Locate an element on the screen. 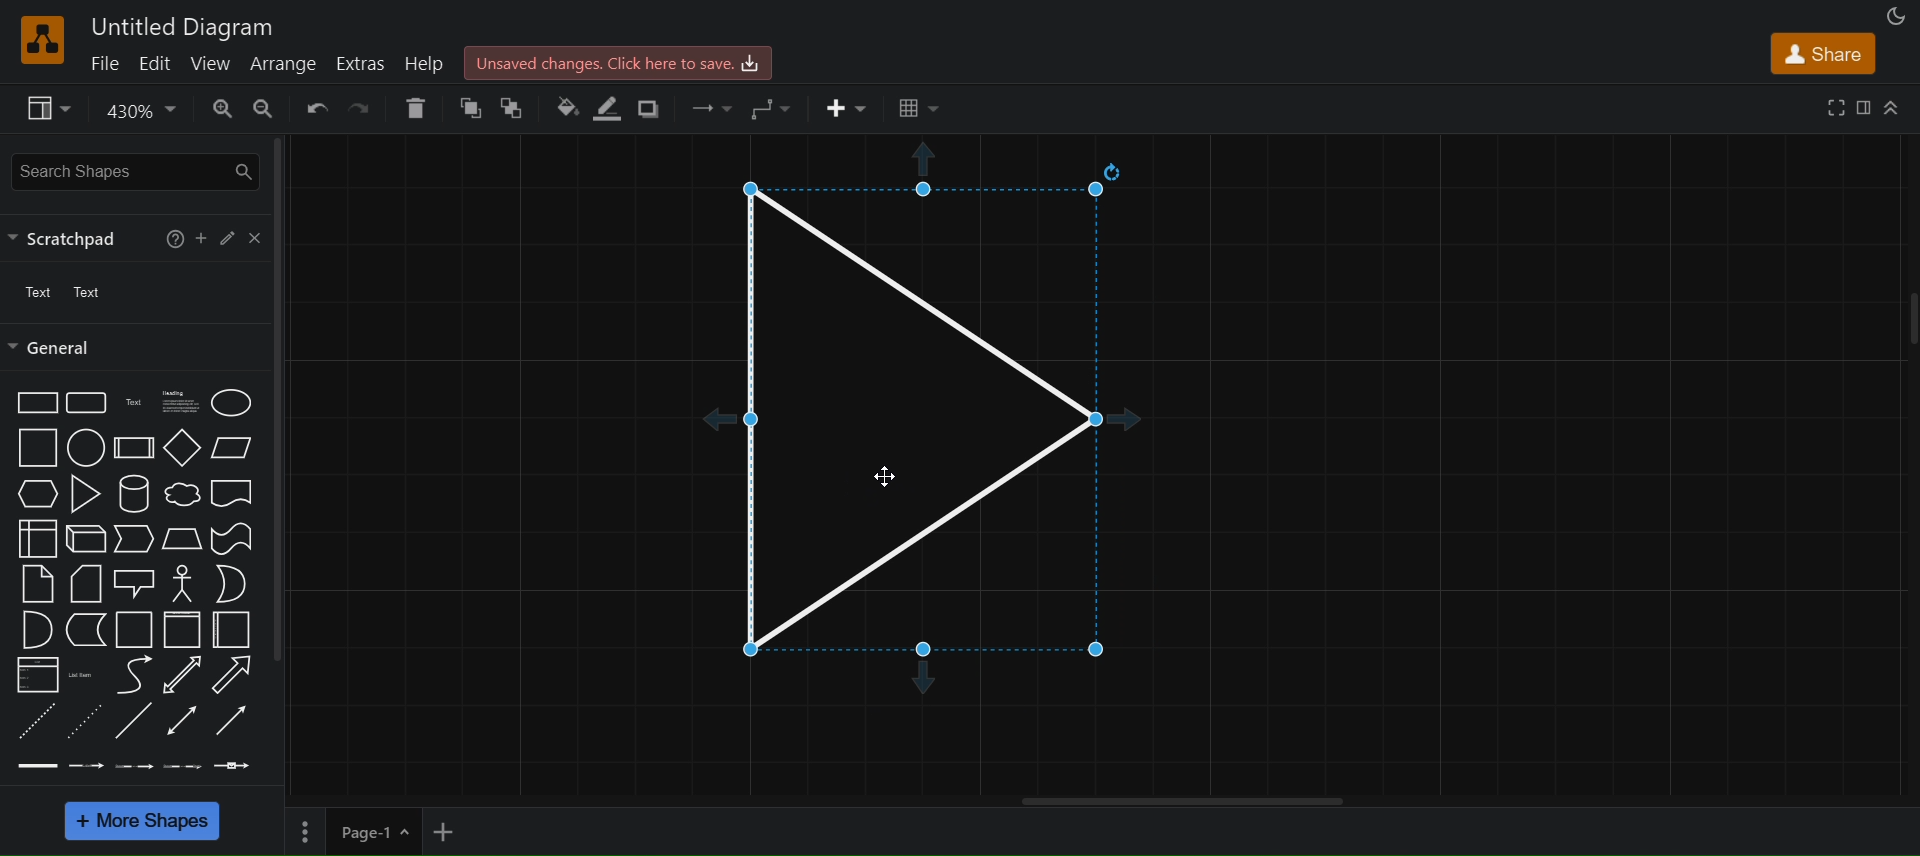 Image resolution: width=1920 pixels, height=856 pixels. waypoints is located at coordinates (770, 105).